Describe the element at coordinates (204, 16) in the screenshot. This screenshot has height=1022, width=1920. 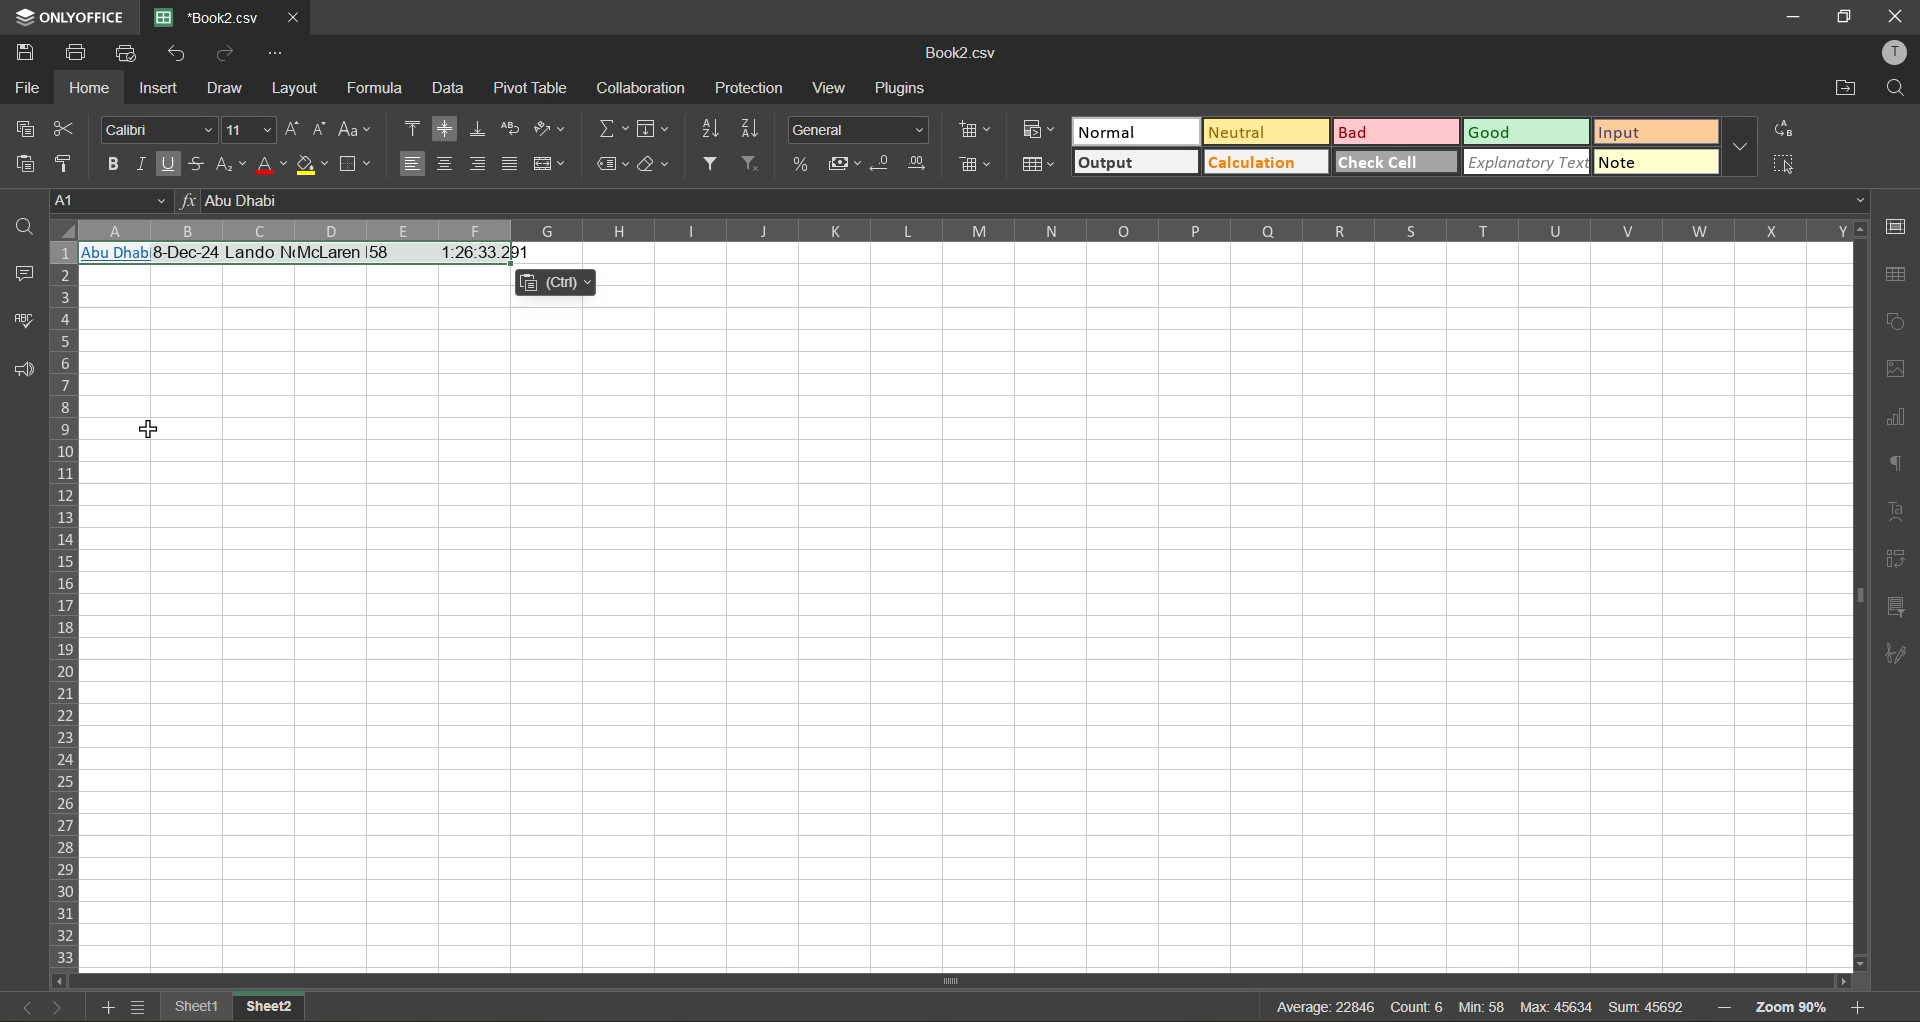
I see `filename` at that location.